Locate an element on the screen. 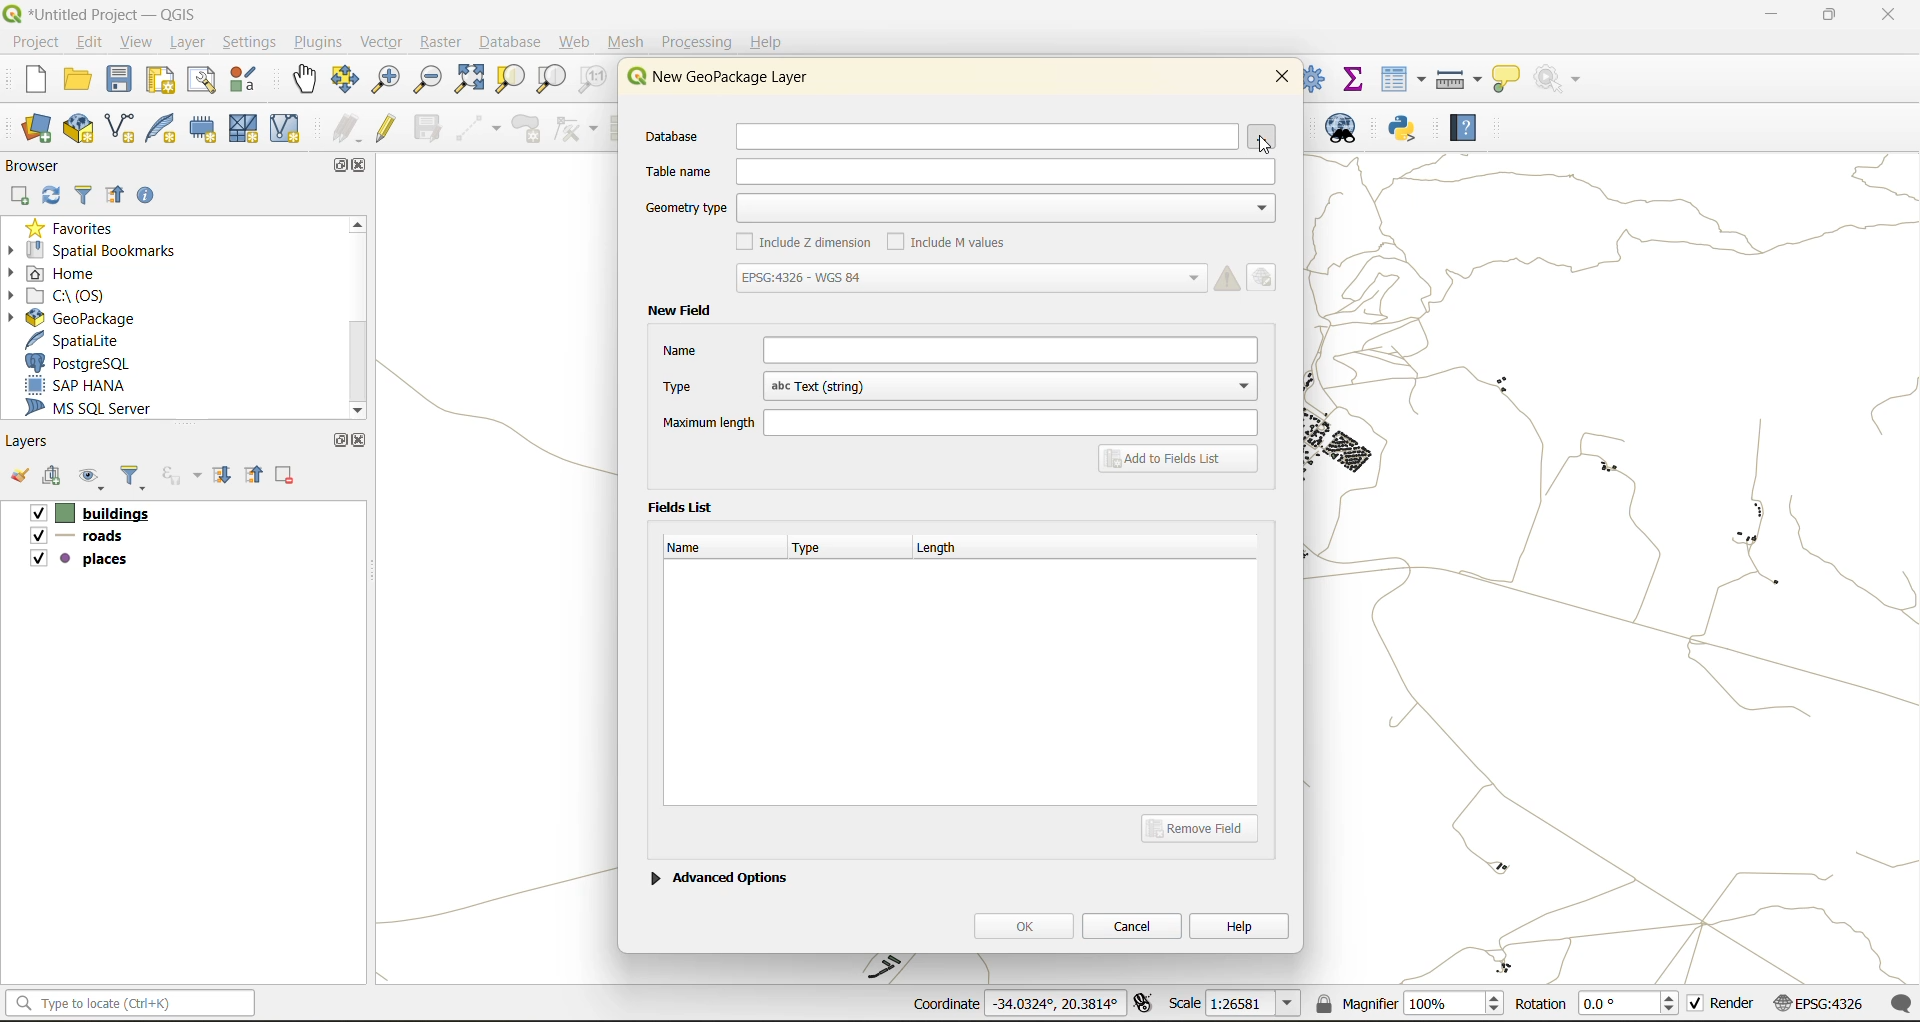 Image resolution: width=1920 pixels, height=1022 pixels. home is located at coordinates (60, 273).